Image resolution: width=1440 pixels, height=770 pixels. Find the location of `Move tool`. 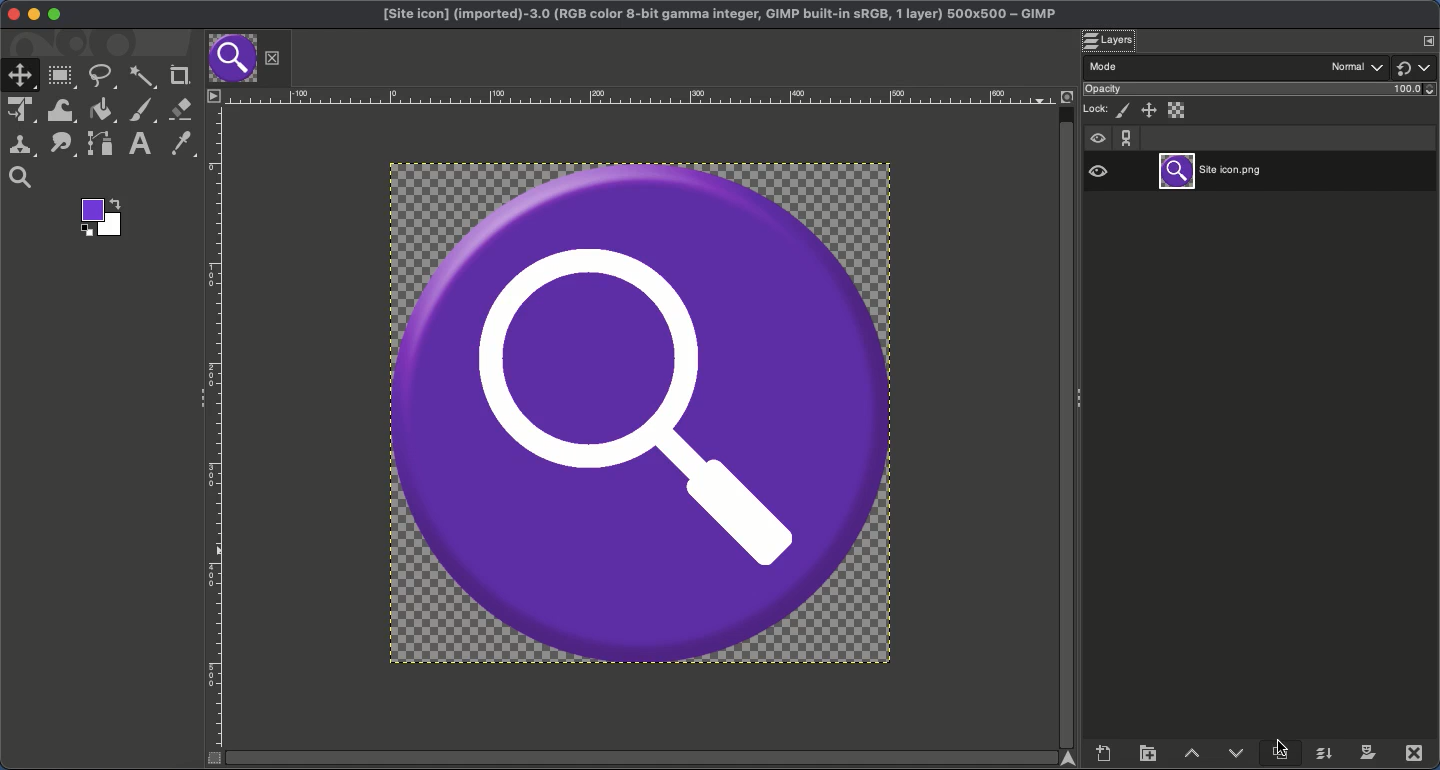

Move tool is located at coordinates (17, 74).